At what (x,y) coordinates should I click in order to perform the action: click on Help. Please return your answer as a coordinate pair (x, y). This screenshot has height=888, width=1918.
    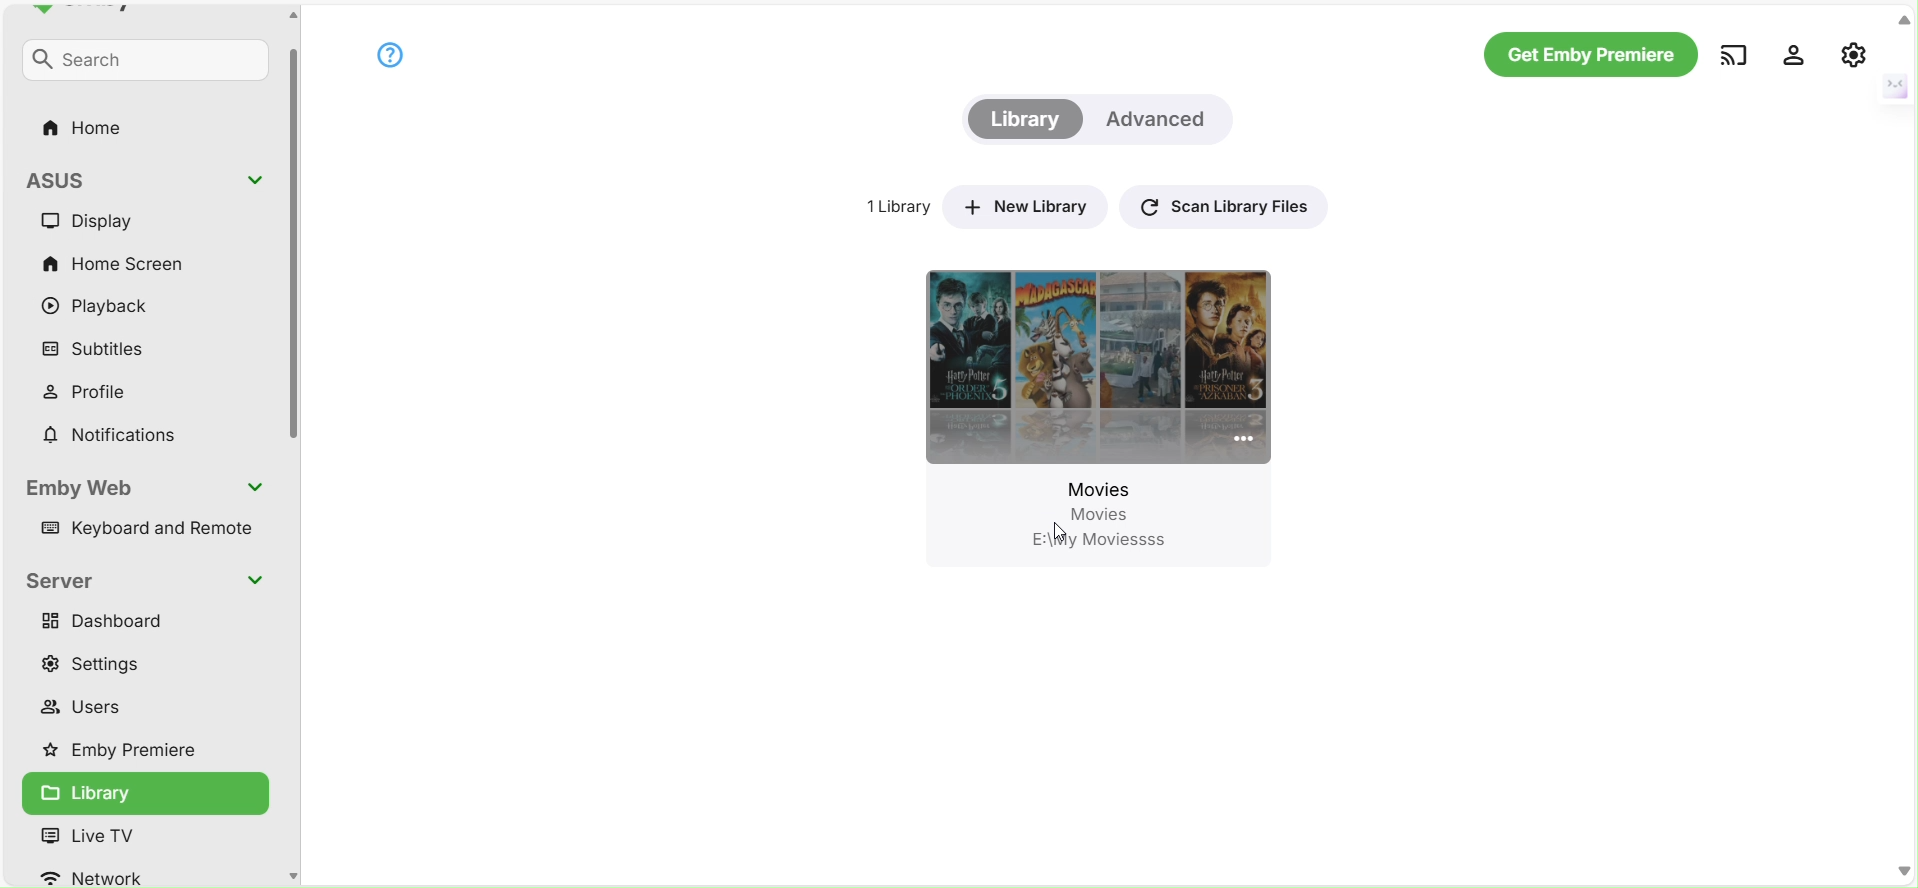
    Looking at the image, I should click on (389, 54).